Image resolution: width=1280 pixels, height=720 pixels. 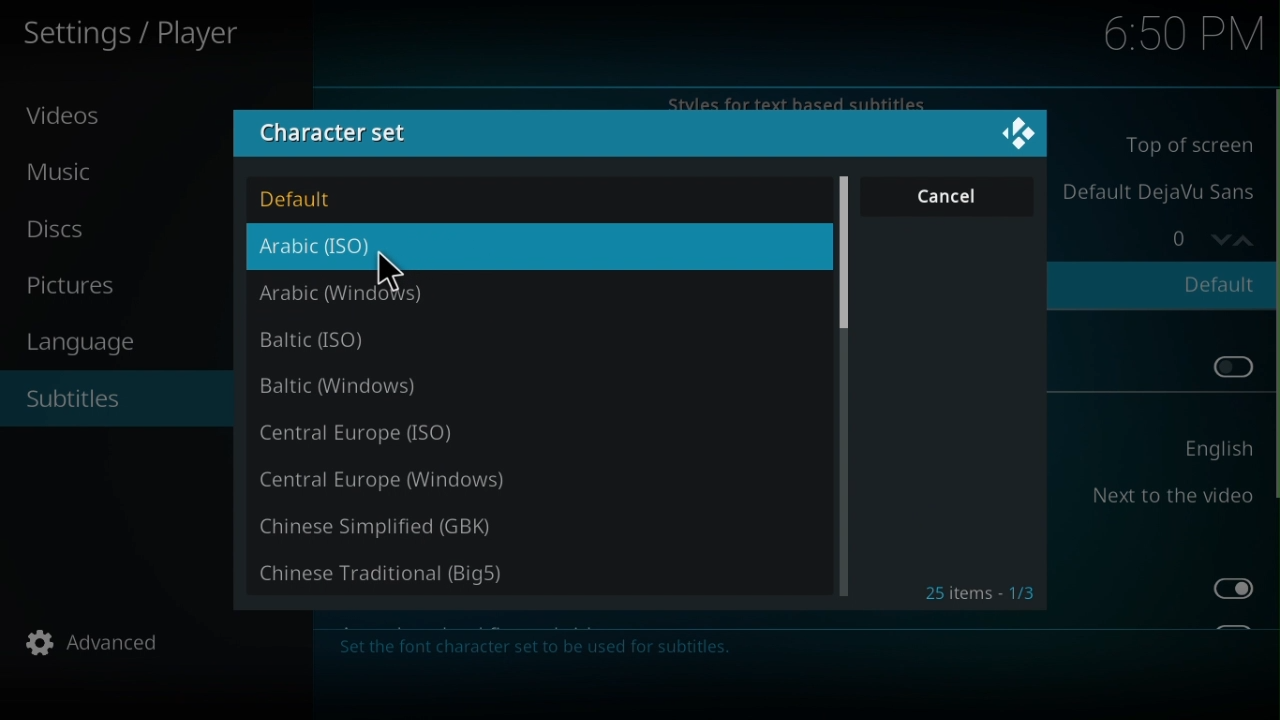 What do you see at coordinates (1208, 284) in the screenshot?
I see `Default` at bounding box center [1208, 284].